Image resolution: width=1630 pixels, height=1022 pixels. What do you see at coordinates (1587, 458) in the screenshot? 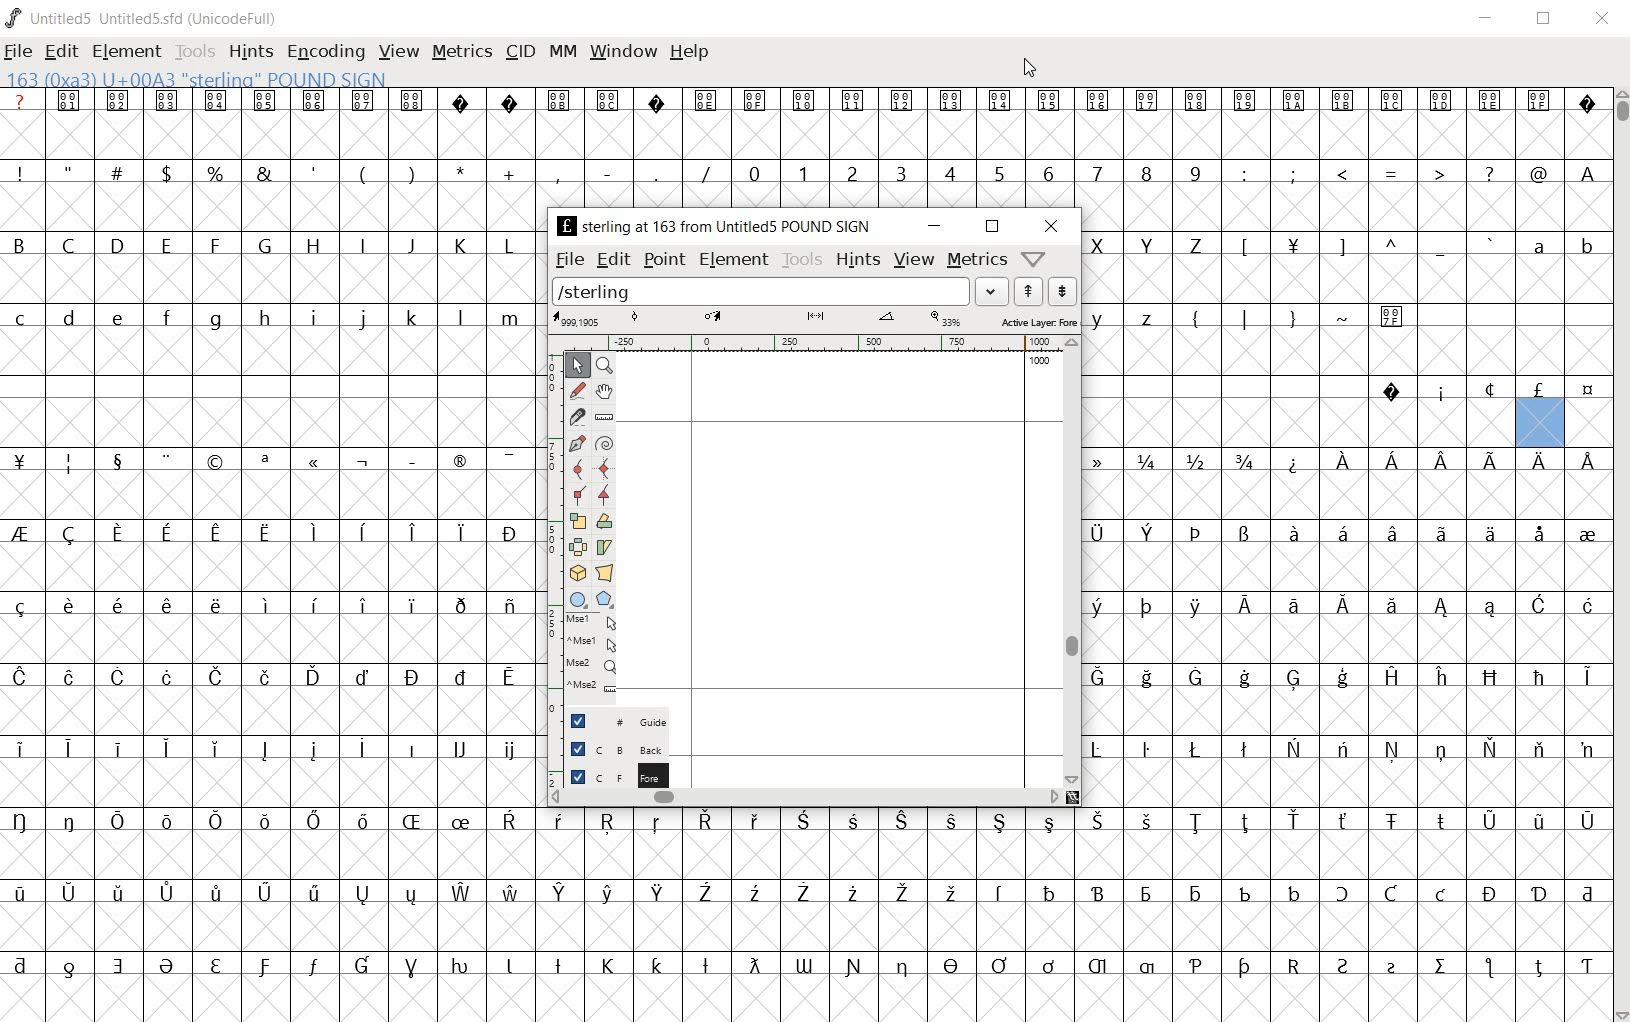
I see `Symbol` at bounding box center [1587, 458].